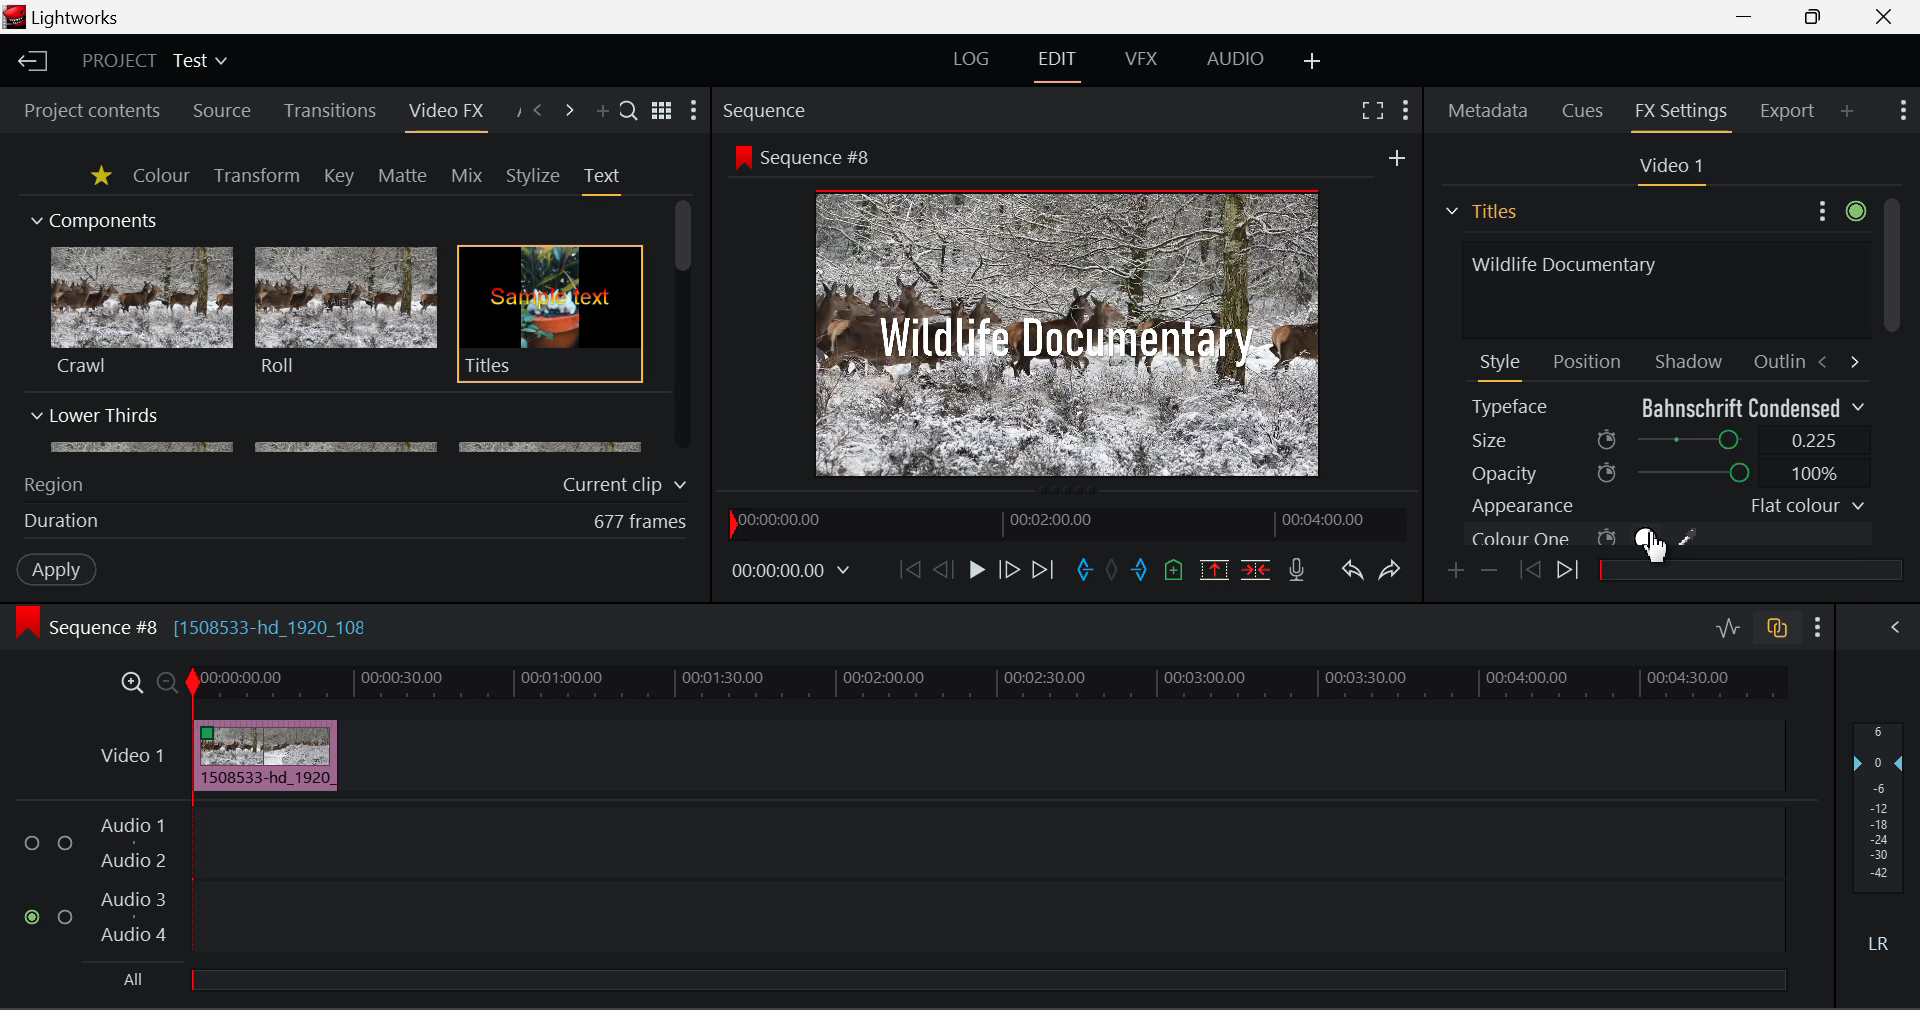  I want to click on checkbox, so click(66, 845).